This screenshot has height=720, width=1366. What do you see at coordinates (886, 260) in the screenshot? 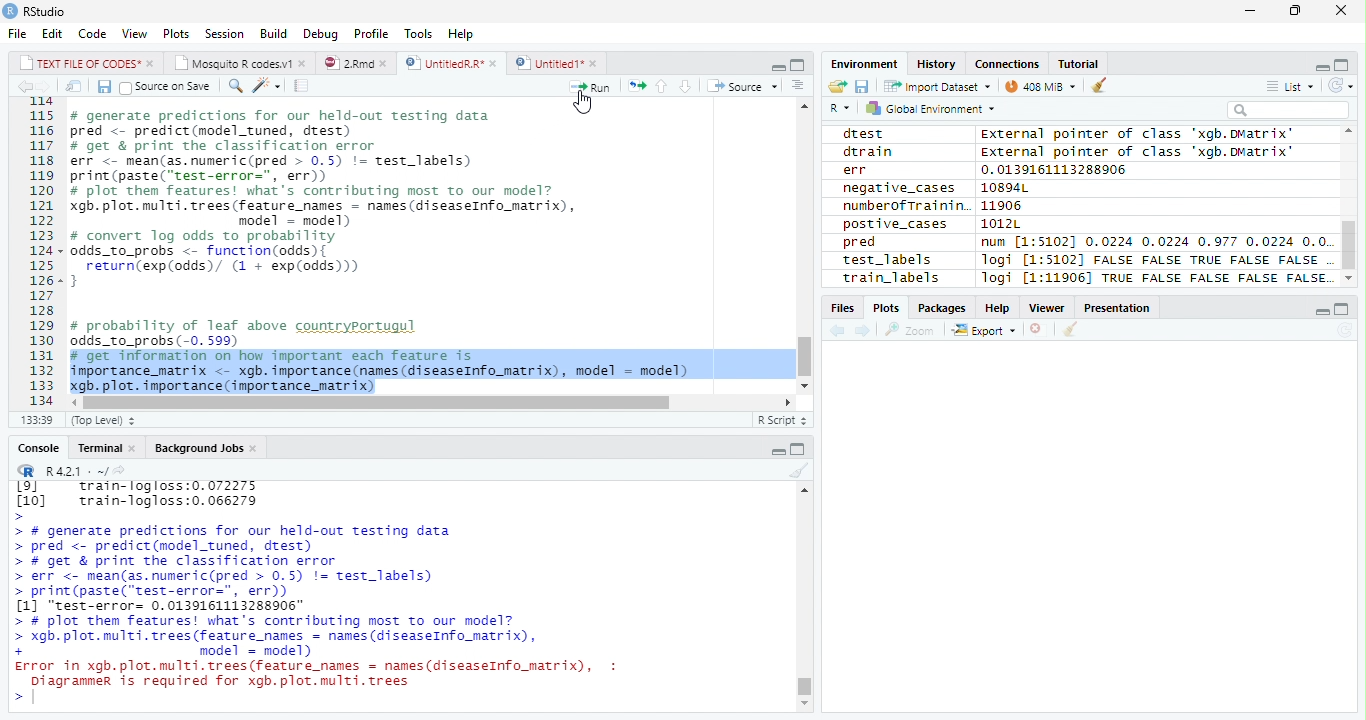
I see `test_labels` at bounding box center [886, 260].